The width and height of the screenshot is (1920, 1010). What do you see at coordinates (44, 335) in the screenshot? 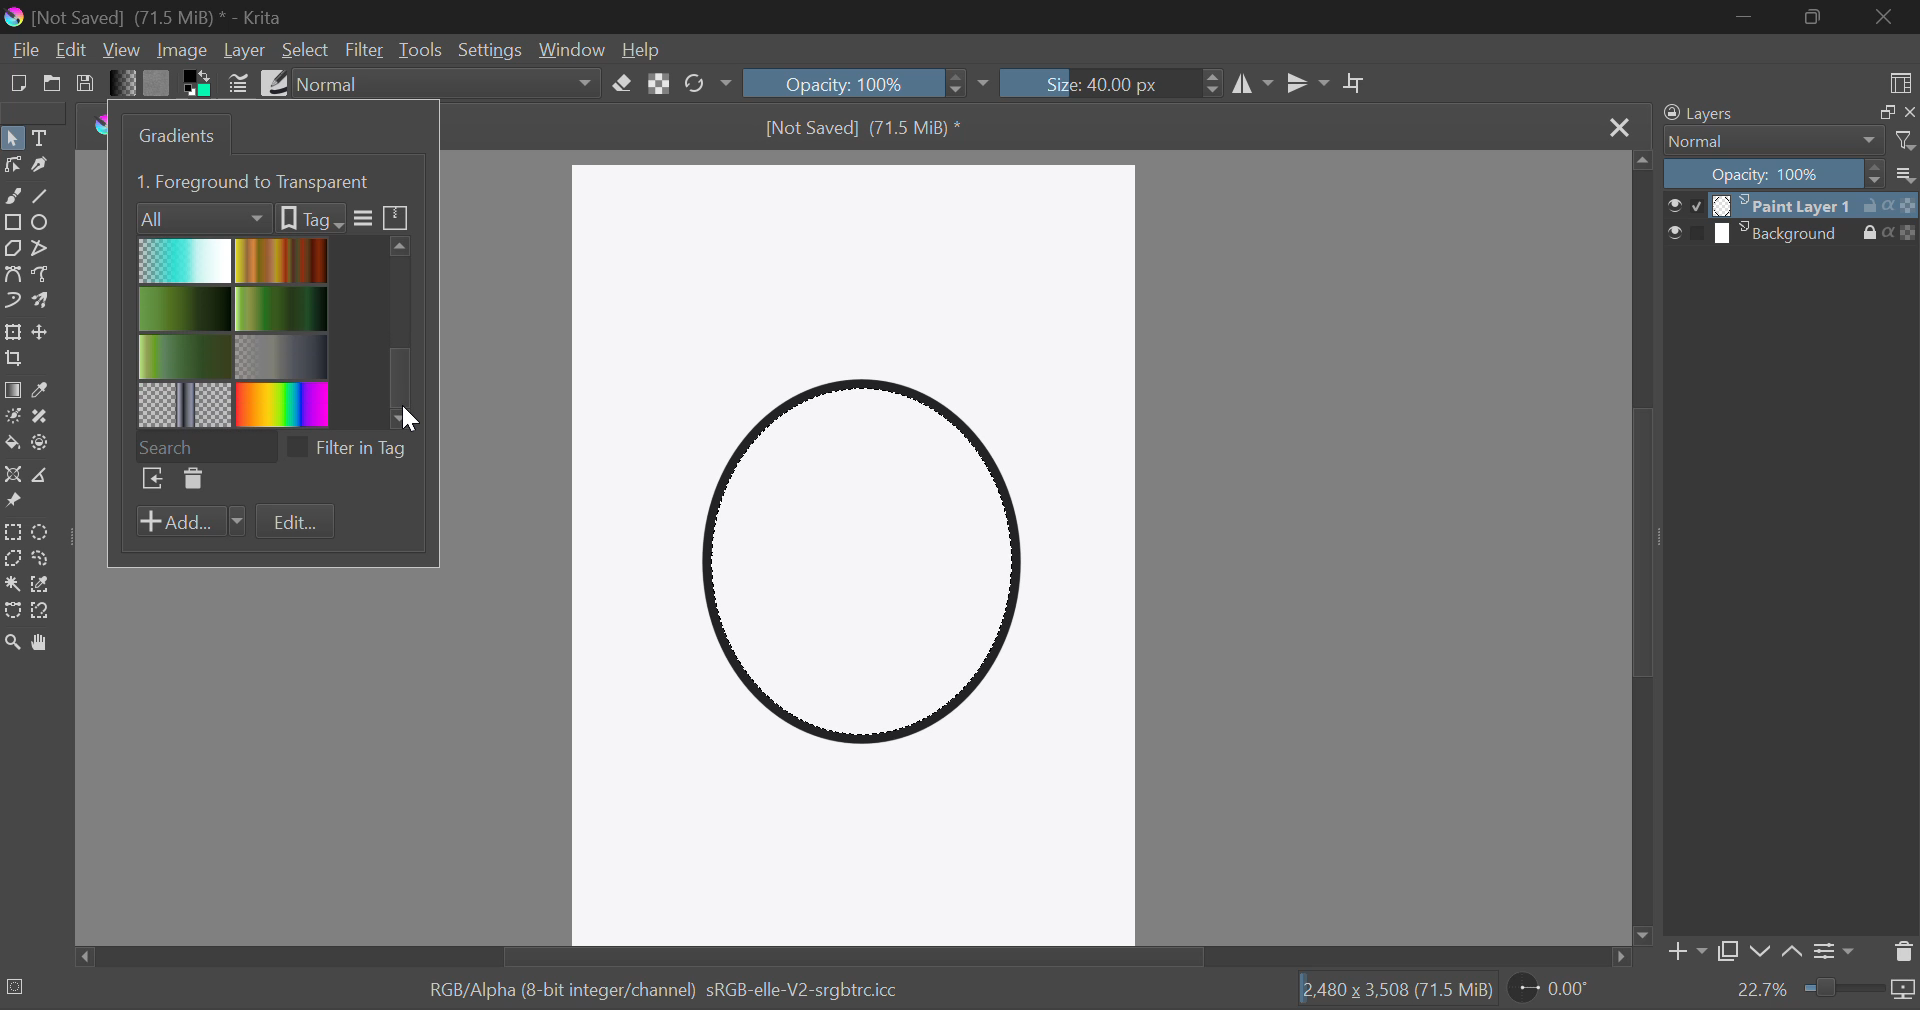
I see `Move Layers` at bounding box center [44, 335].